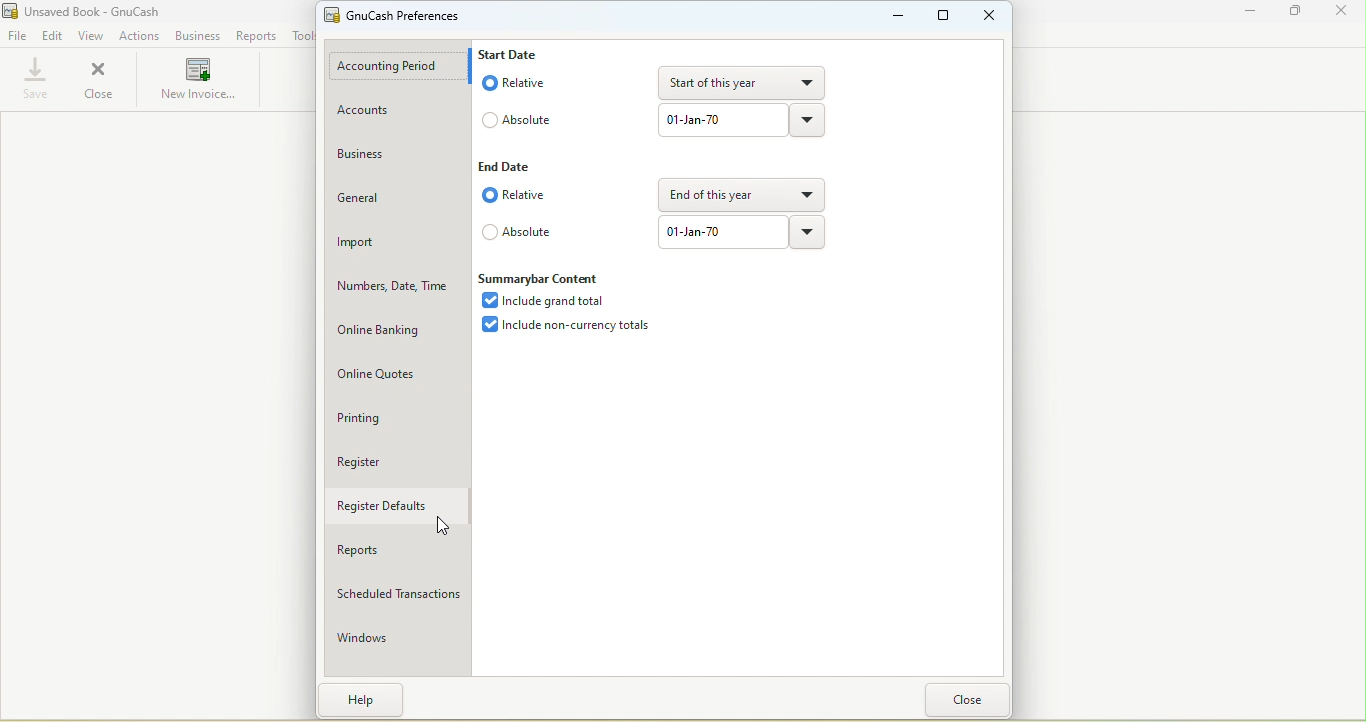 The height and width of the screenshot is (722, 1366). I want to click on Business, so click(200, 36).